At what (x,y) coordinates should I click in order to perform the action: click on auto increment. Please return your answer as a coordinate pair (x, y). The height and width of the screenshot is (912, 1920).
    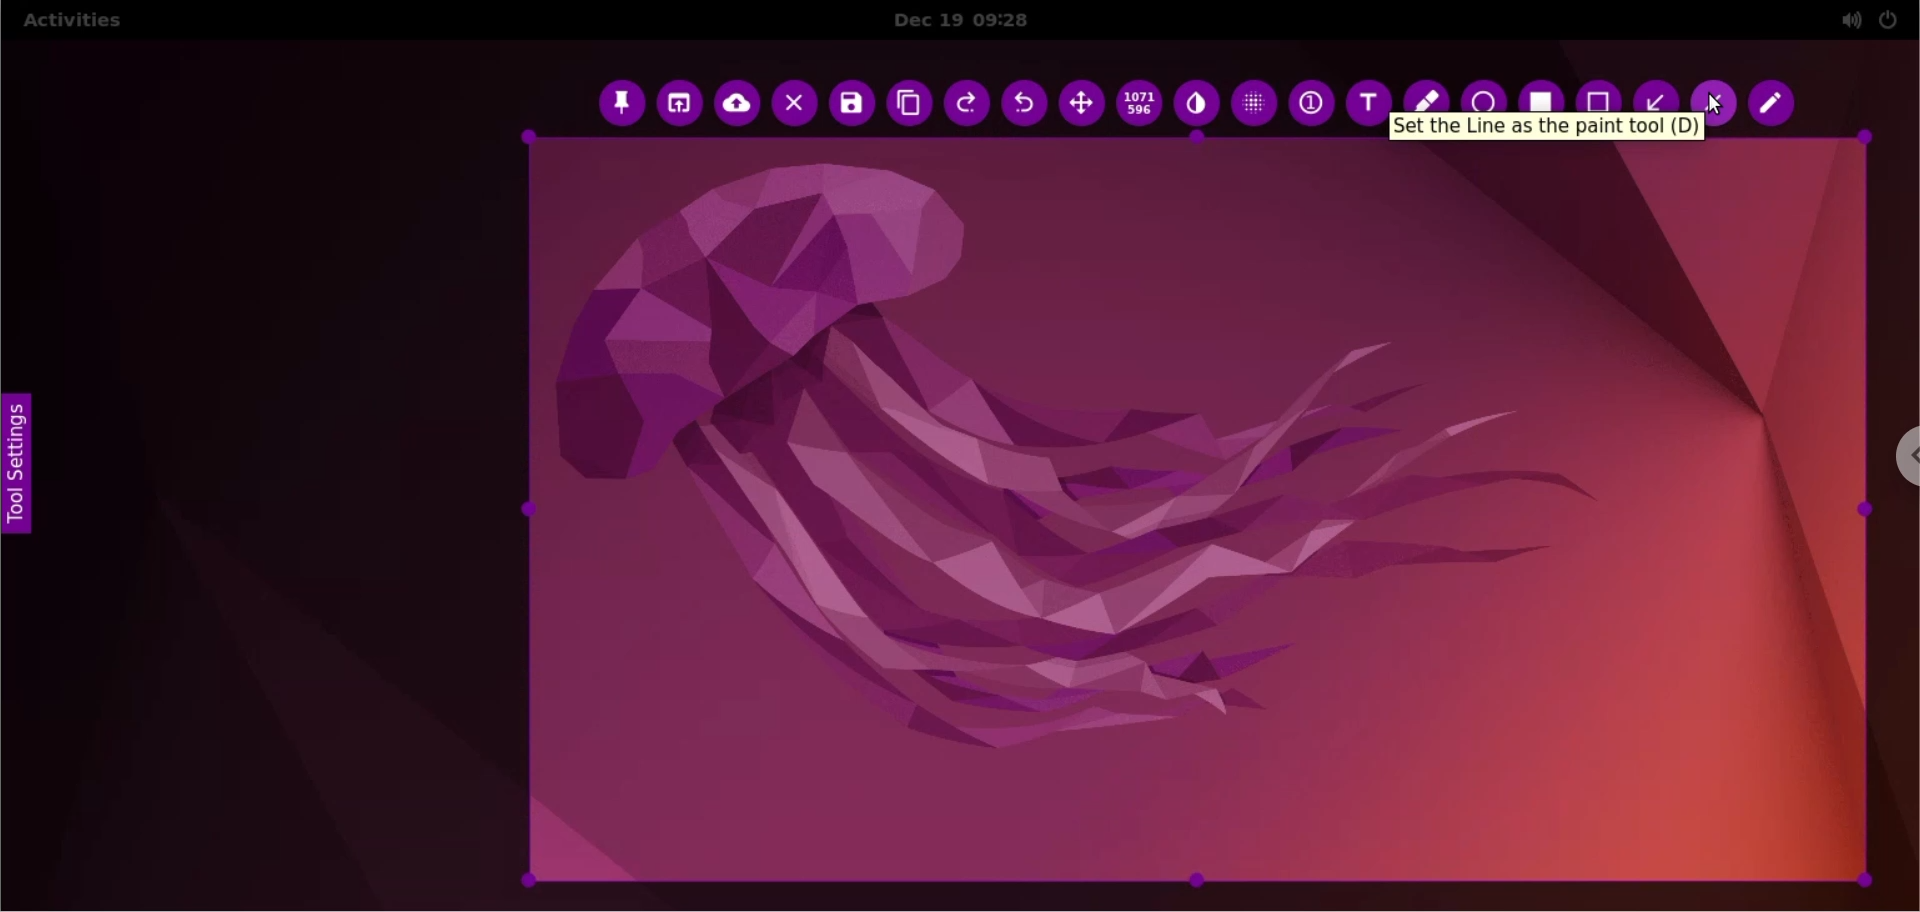
    Looking at the image, I should click on (1310, 107).